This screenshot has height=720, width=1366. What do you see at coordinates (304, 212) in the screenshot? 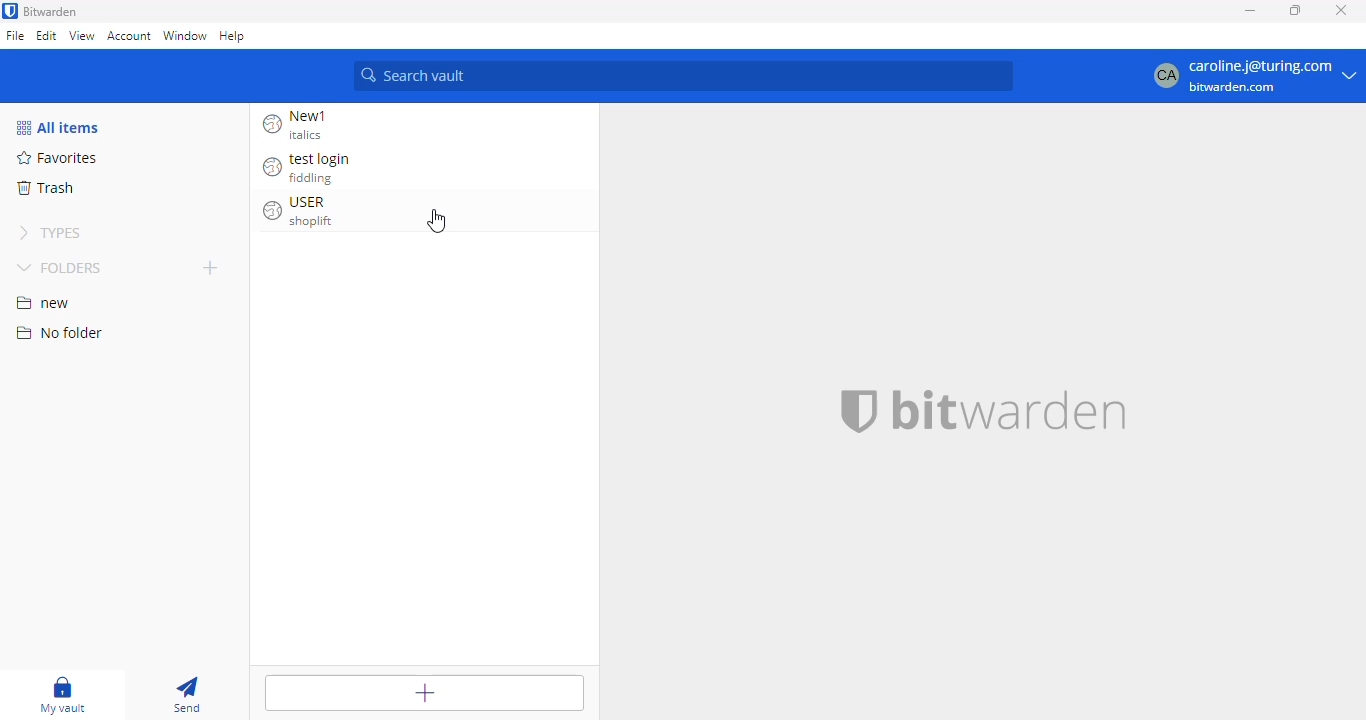
I see `USER   shoplift` at bounding box center [304, 212].